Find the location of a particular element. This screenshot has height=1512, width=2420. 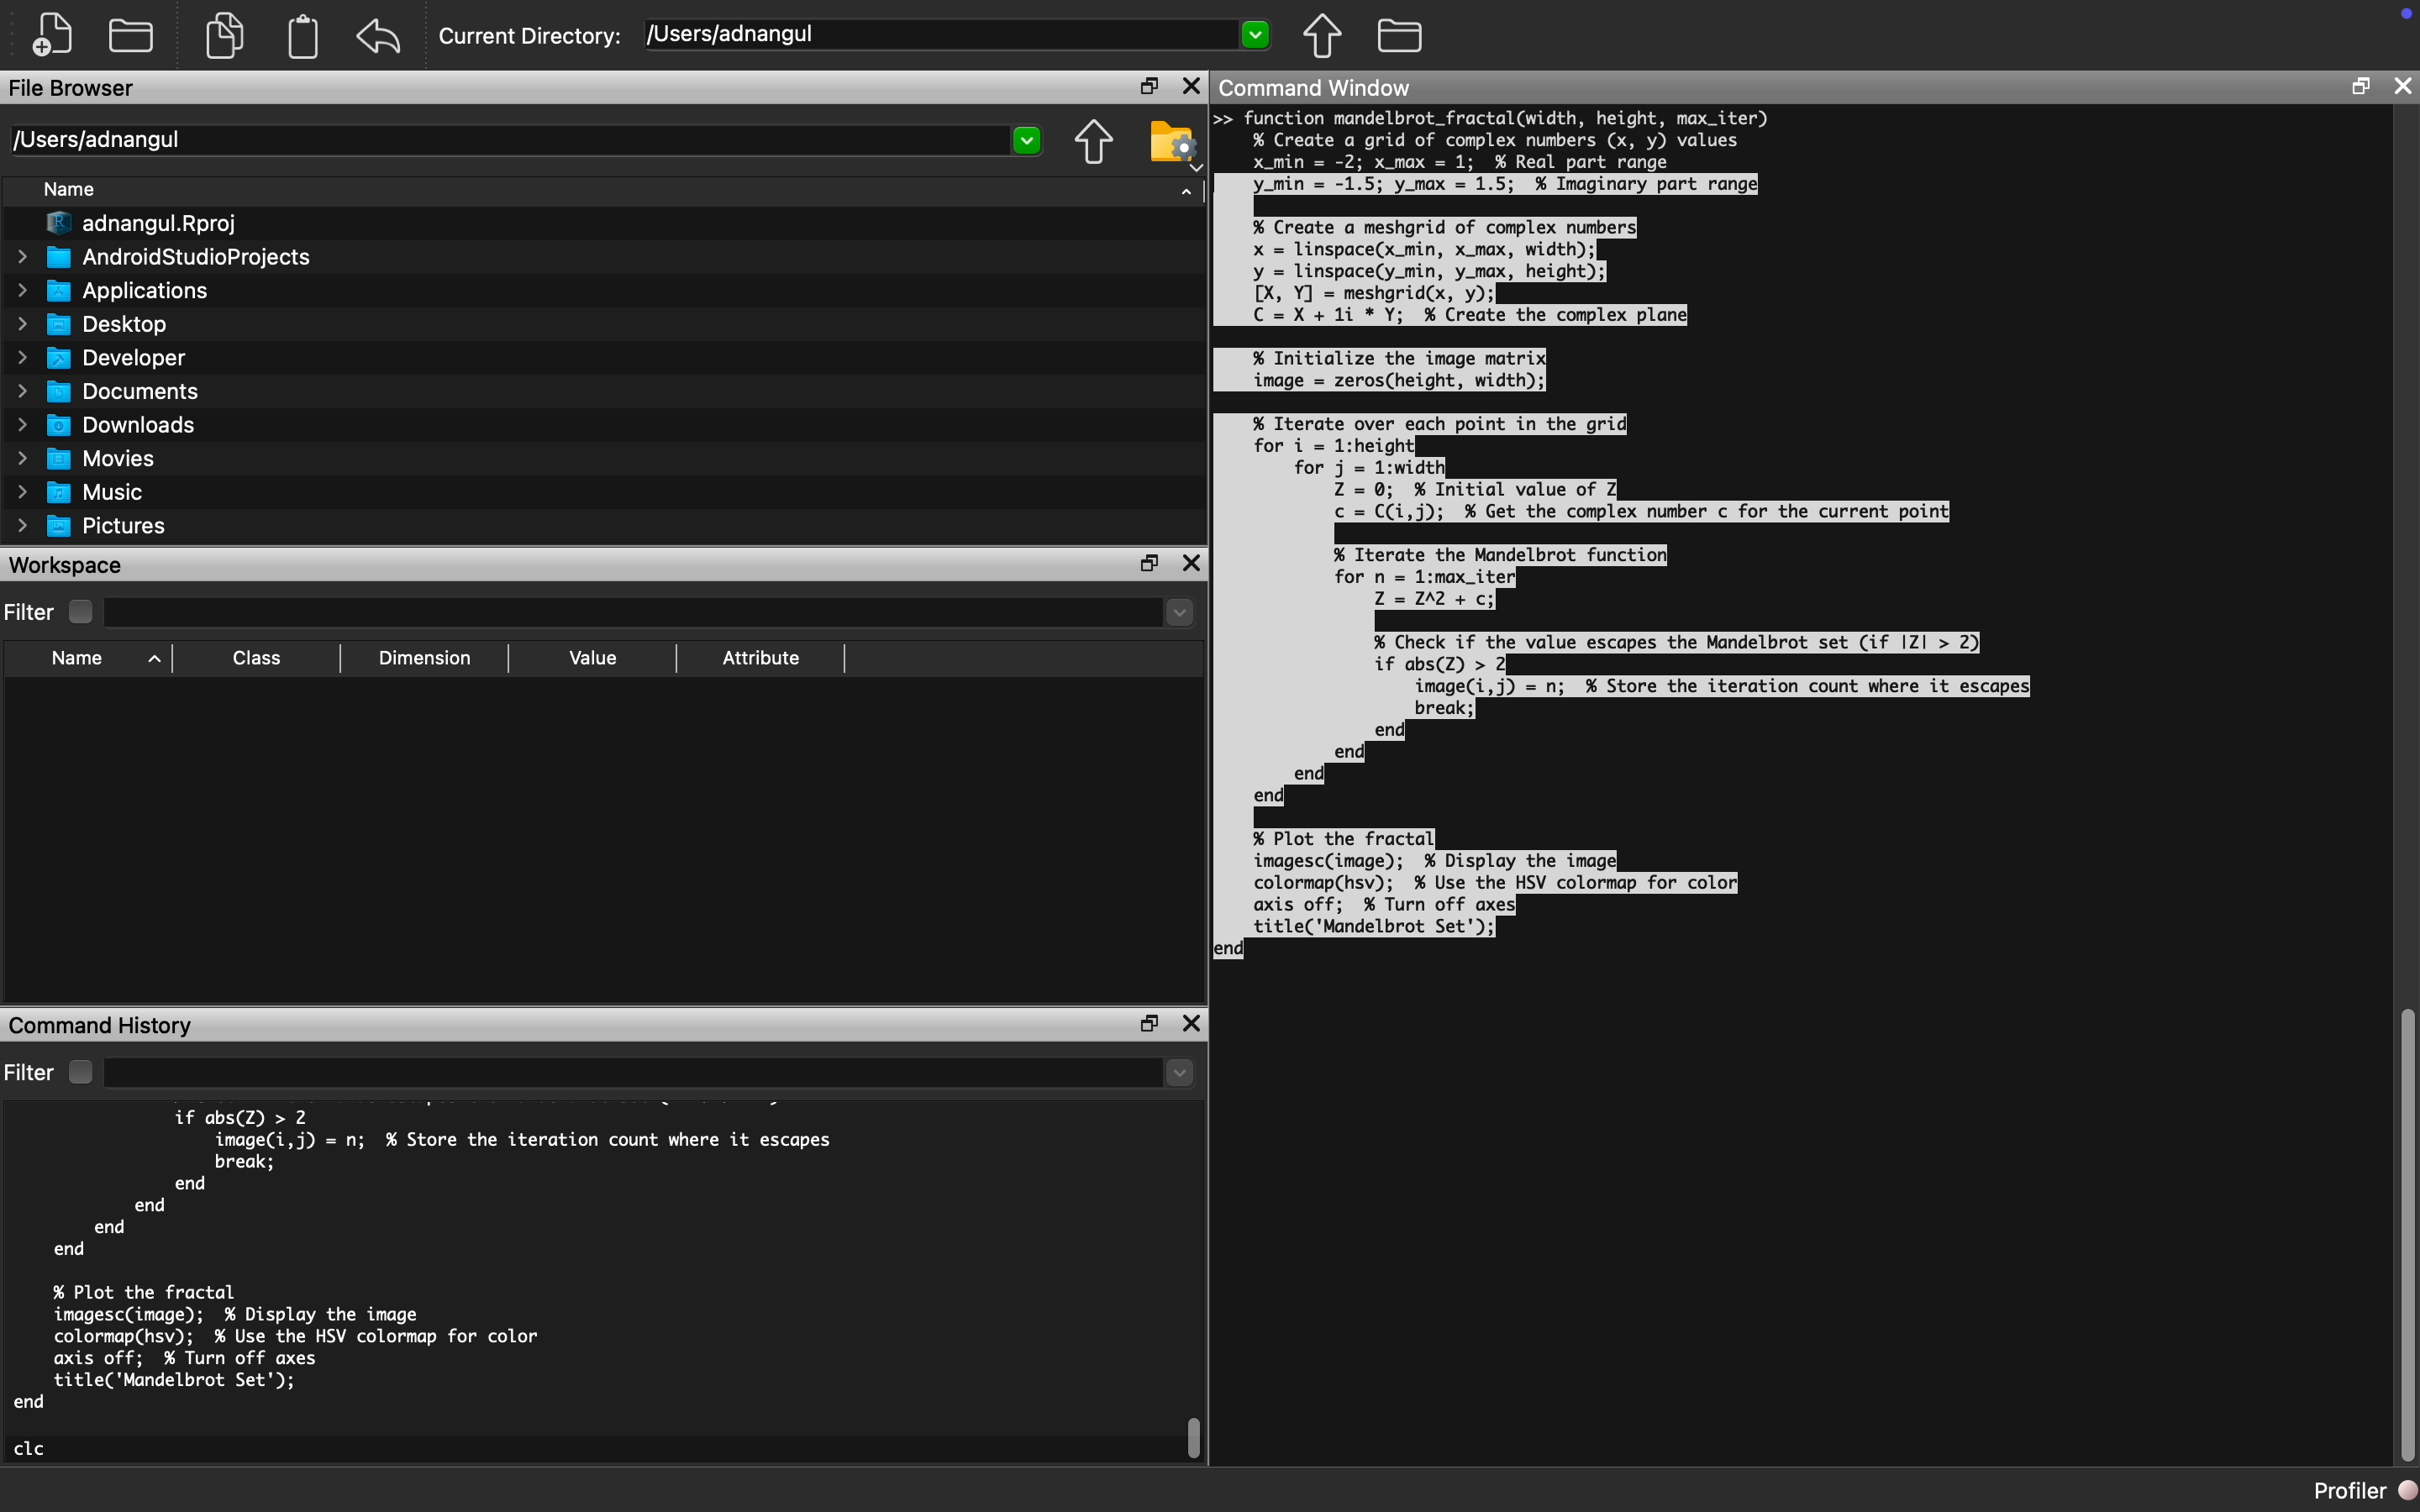

Documents is located at coordinates (109, 393).